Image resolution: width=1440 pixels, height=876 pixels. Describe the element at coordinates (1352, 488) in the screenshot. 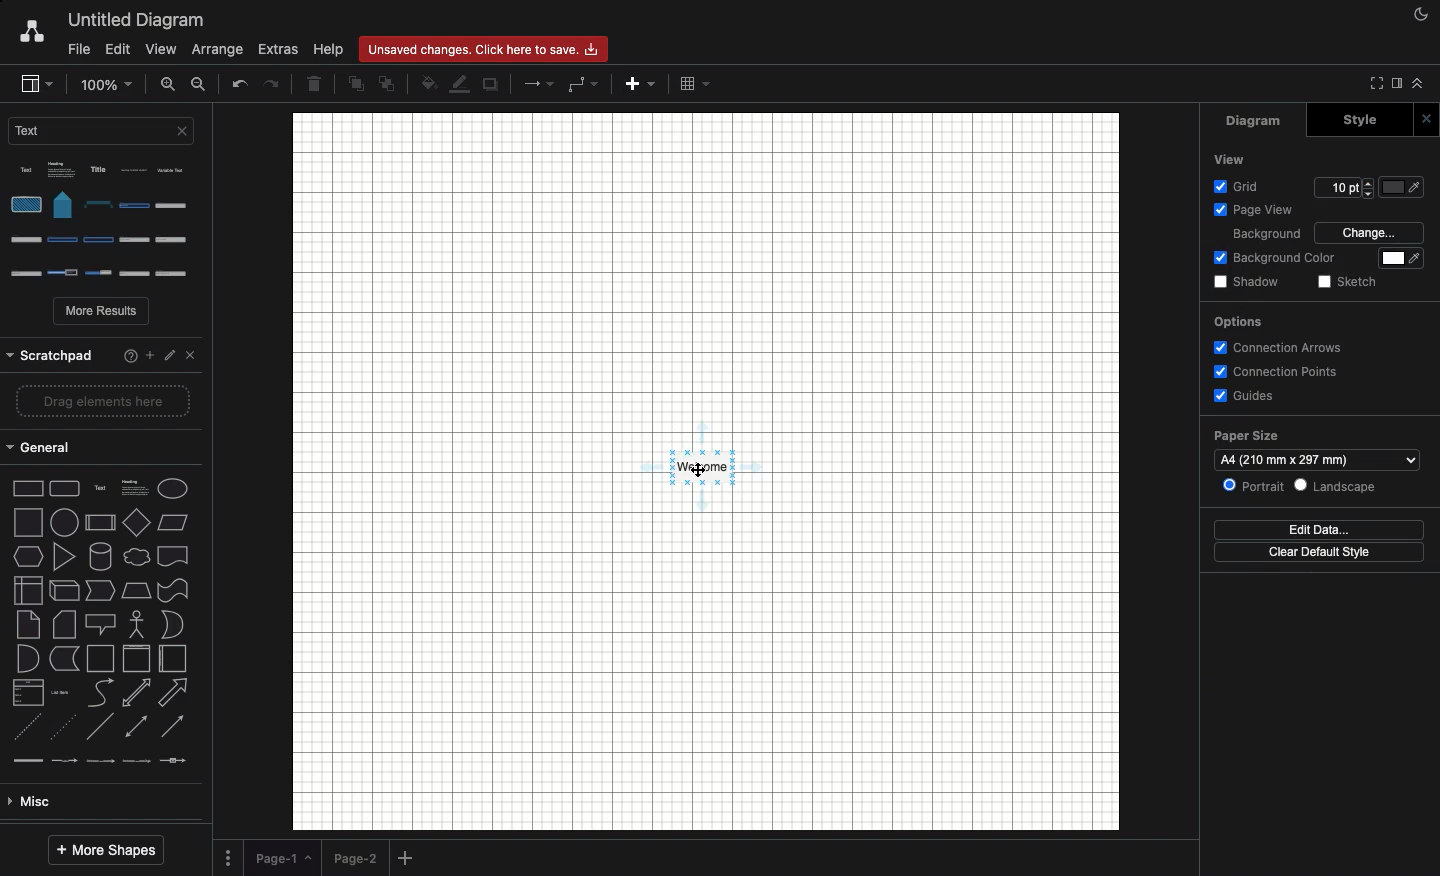

I see `` at that location.